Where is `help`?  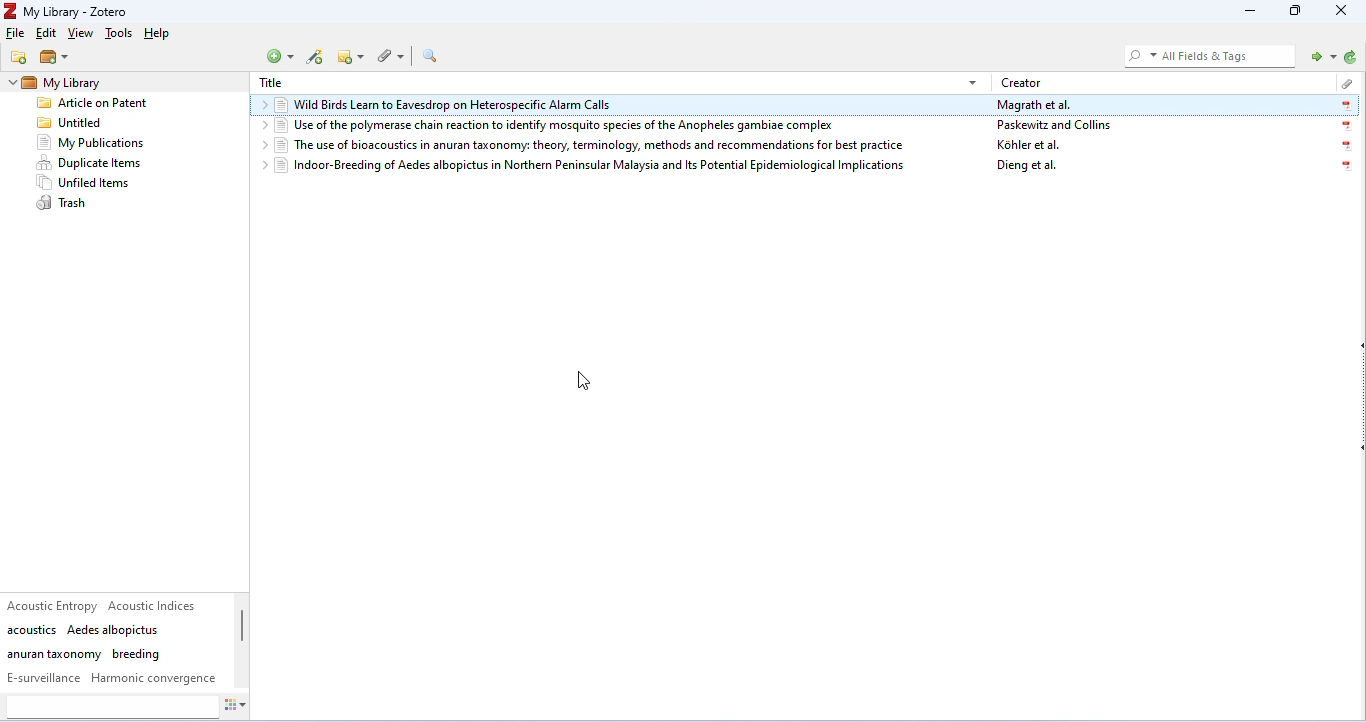 help is located at coordinates (160, 34).